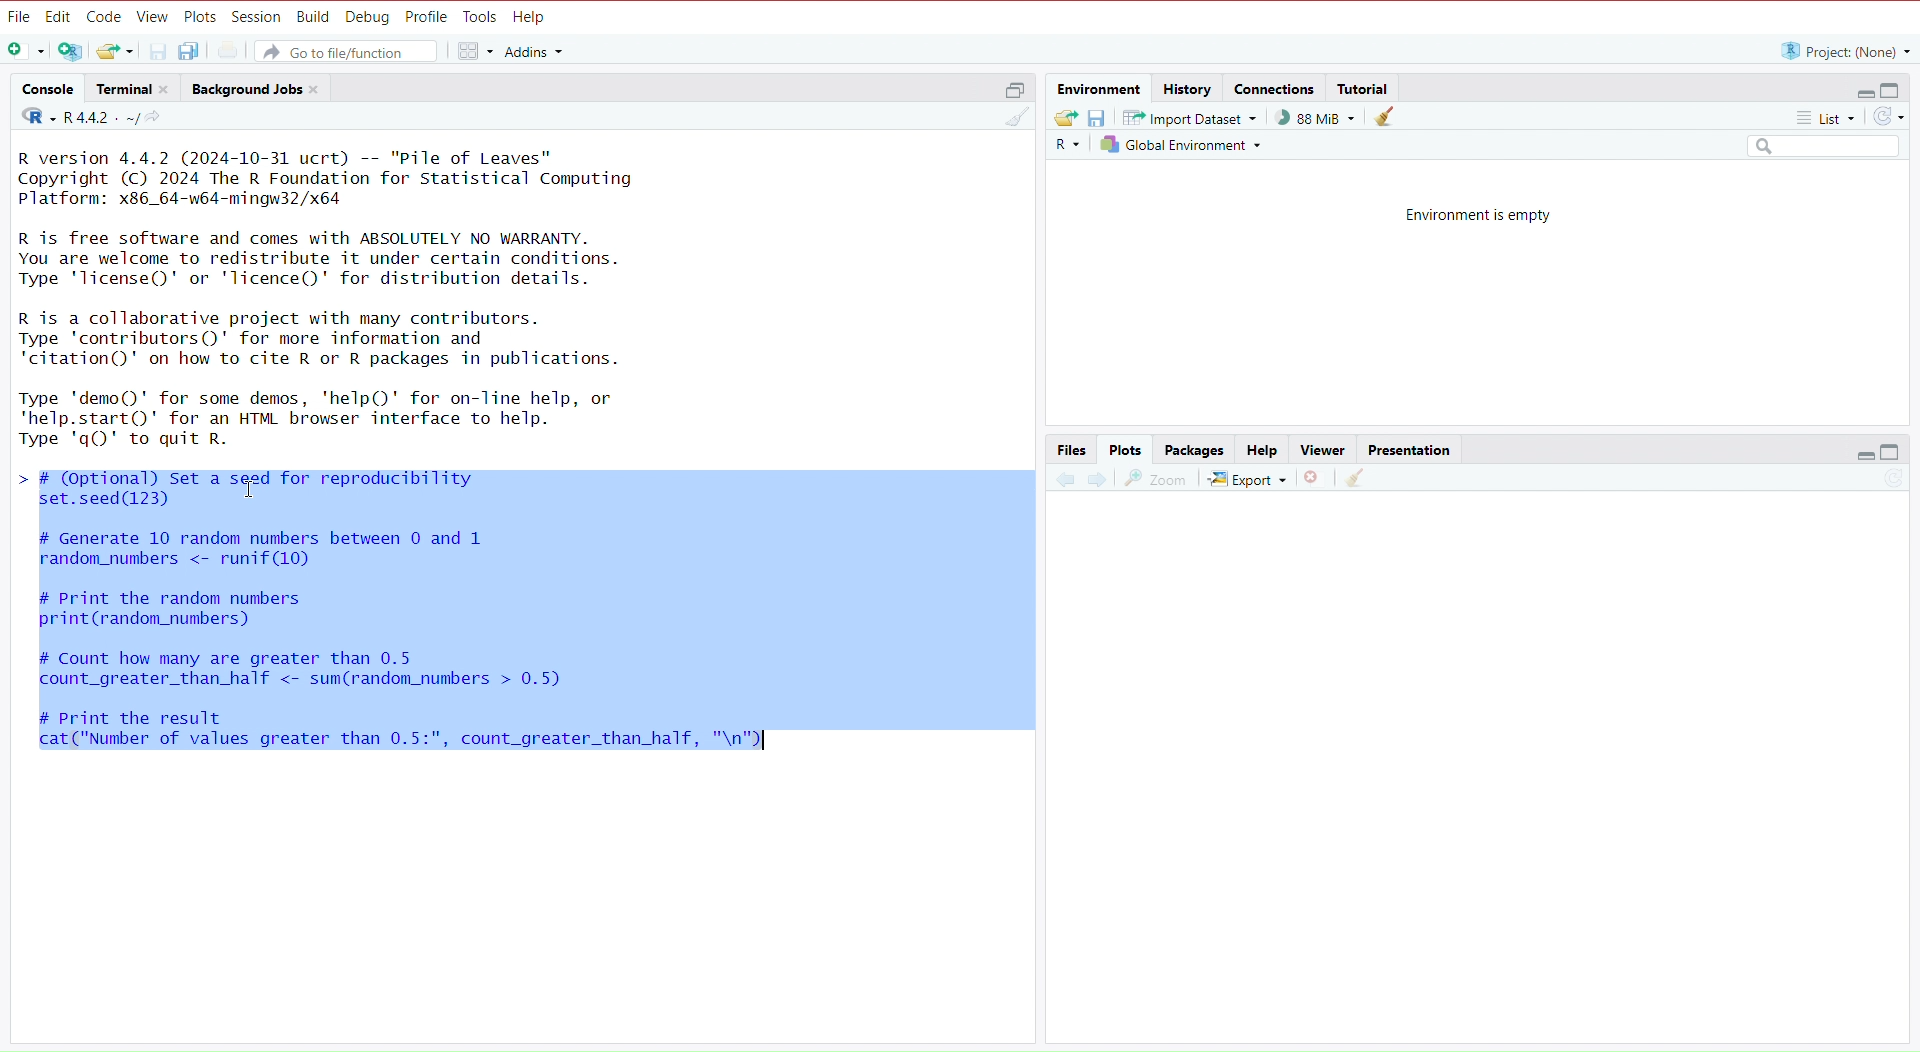 The height and width of the screenshot is (1052, 1920). Describe the element at coordinates (1411, 449) in the screenshot. I see `Presentation` at that location.